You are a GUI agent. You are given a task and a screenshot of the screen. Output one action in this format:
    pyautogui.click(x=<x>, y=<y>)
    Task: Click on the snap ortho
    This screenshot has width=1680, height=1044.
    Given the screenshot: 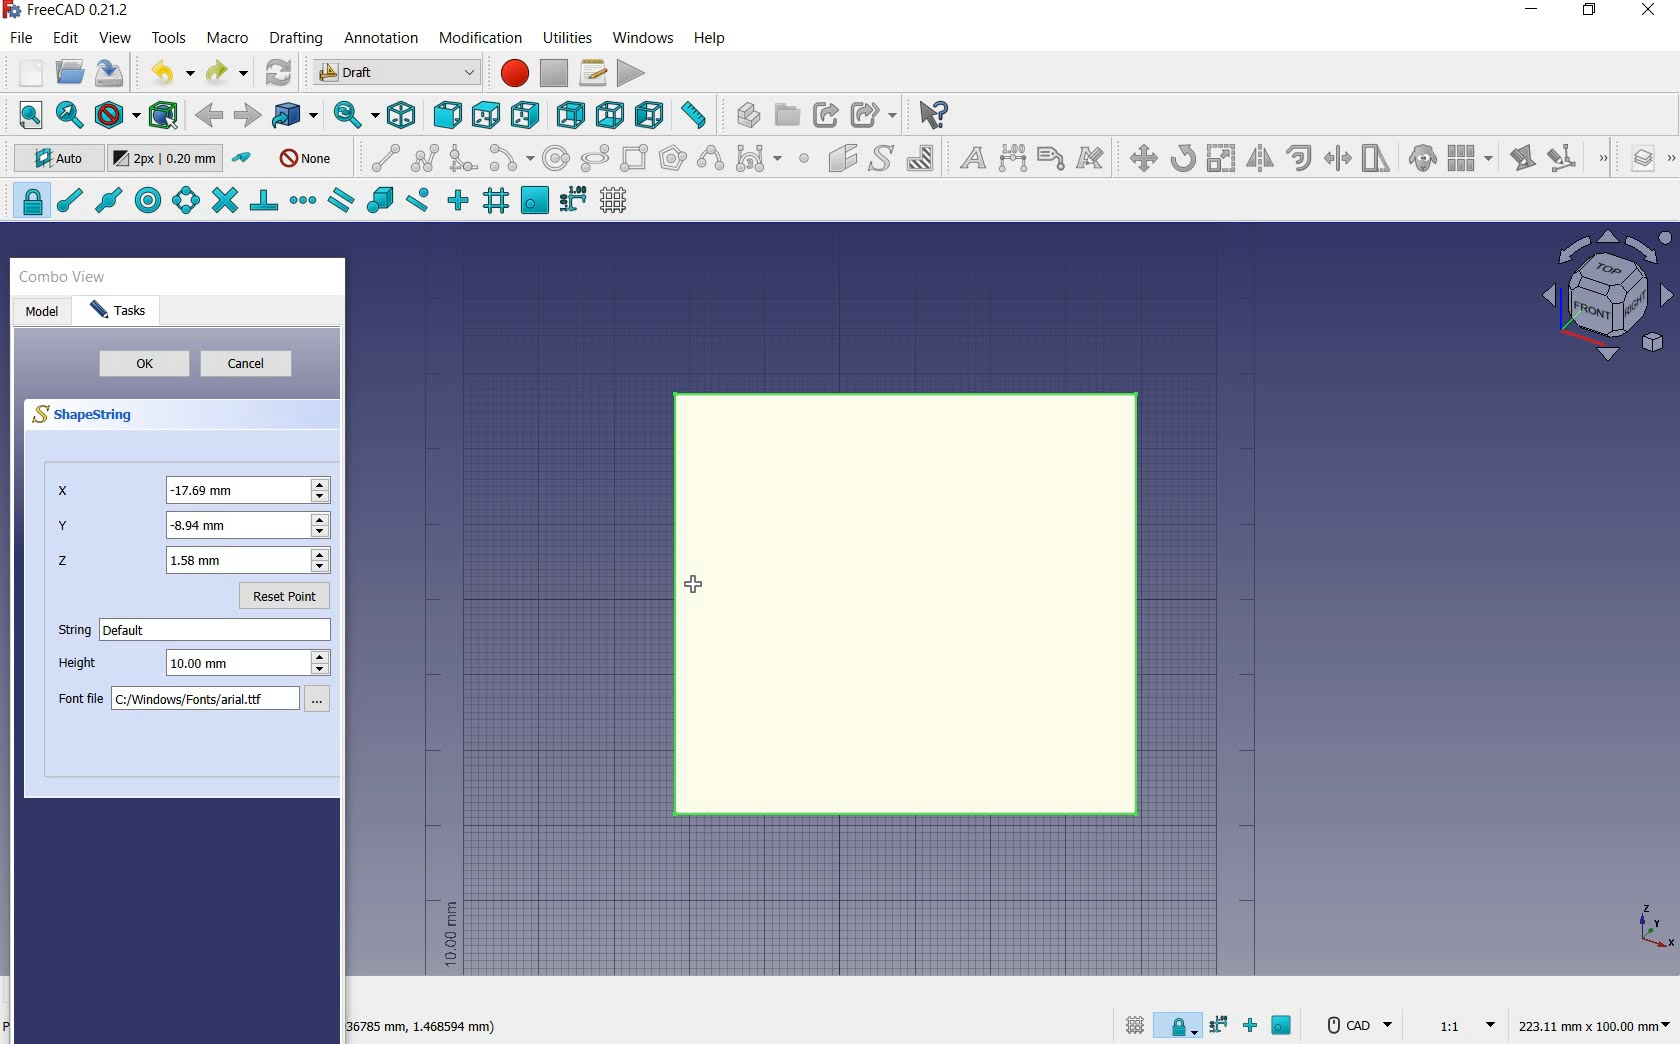 What is the action you would take?
    pyautogui.click(x=458, y=201)
    